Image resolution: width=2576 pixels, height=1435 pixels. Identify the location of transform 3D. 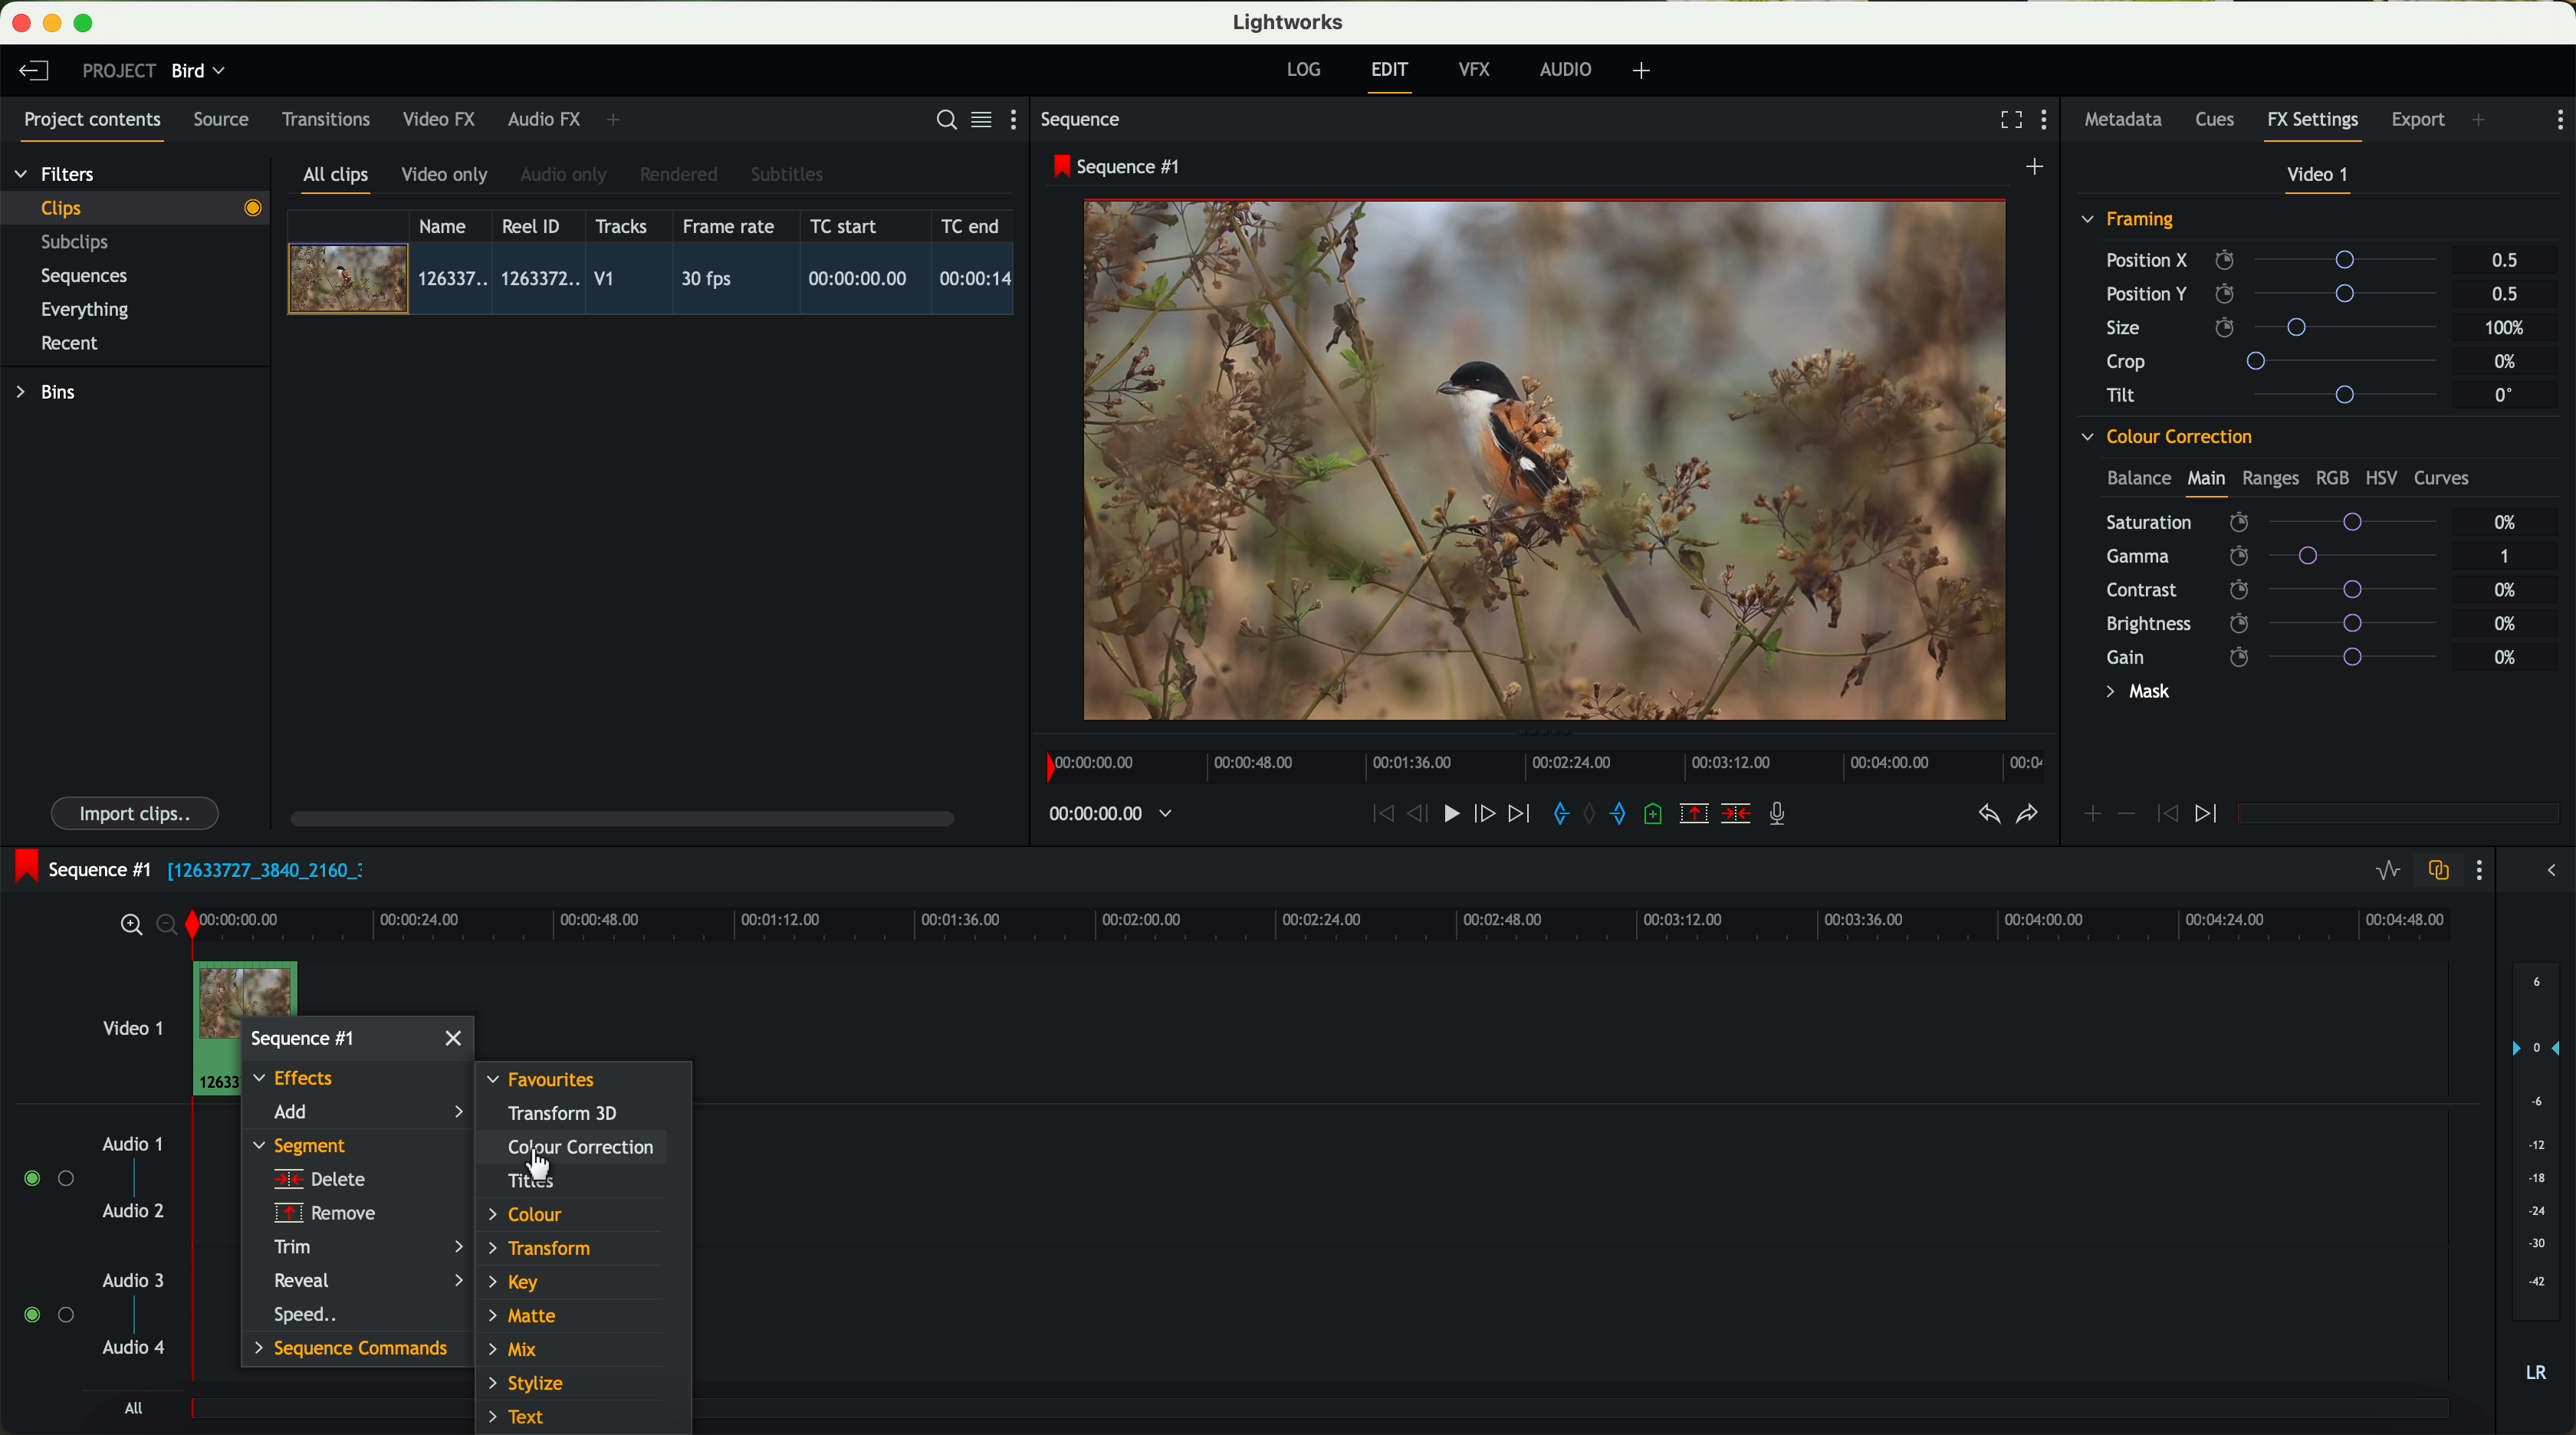
(562, 1113).